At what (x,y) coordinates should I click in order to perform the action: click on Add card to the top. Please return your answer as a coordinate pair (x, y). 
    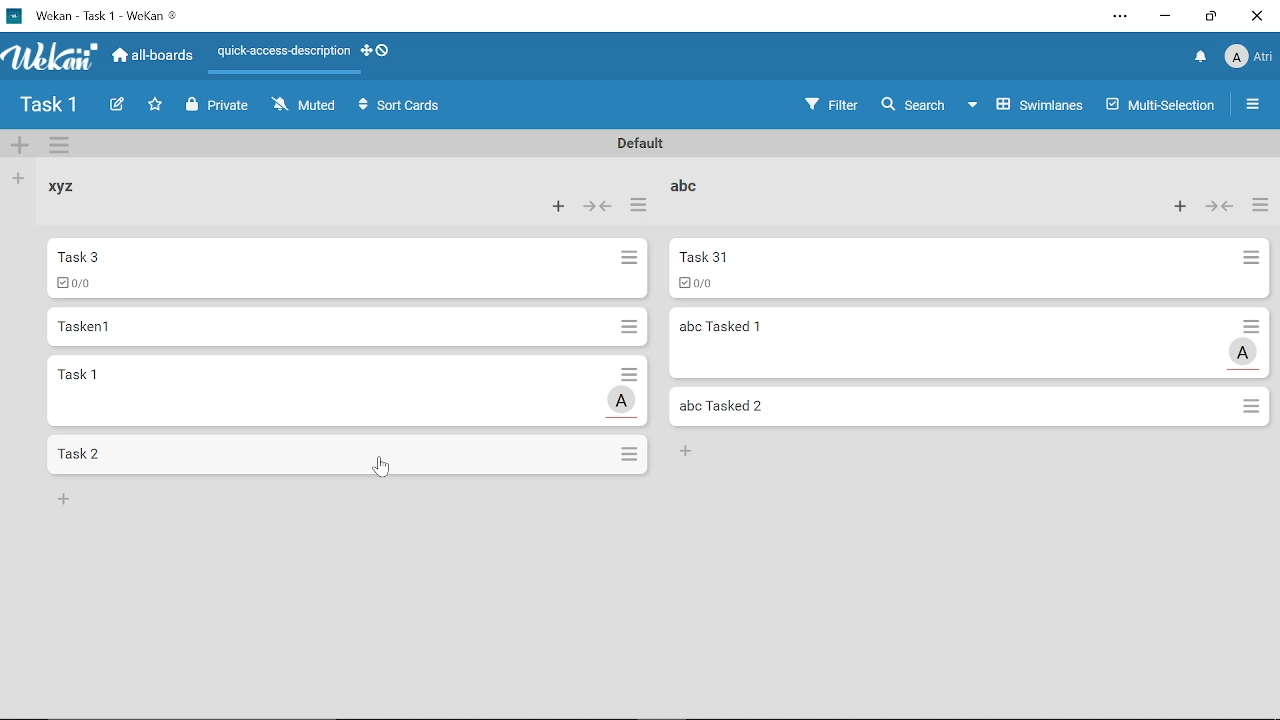
    Looking at the image, I should click on (556, 207).